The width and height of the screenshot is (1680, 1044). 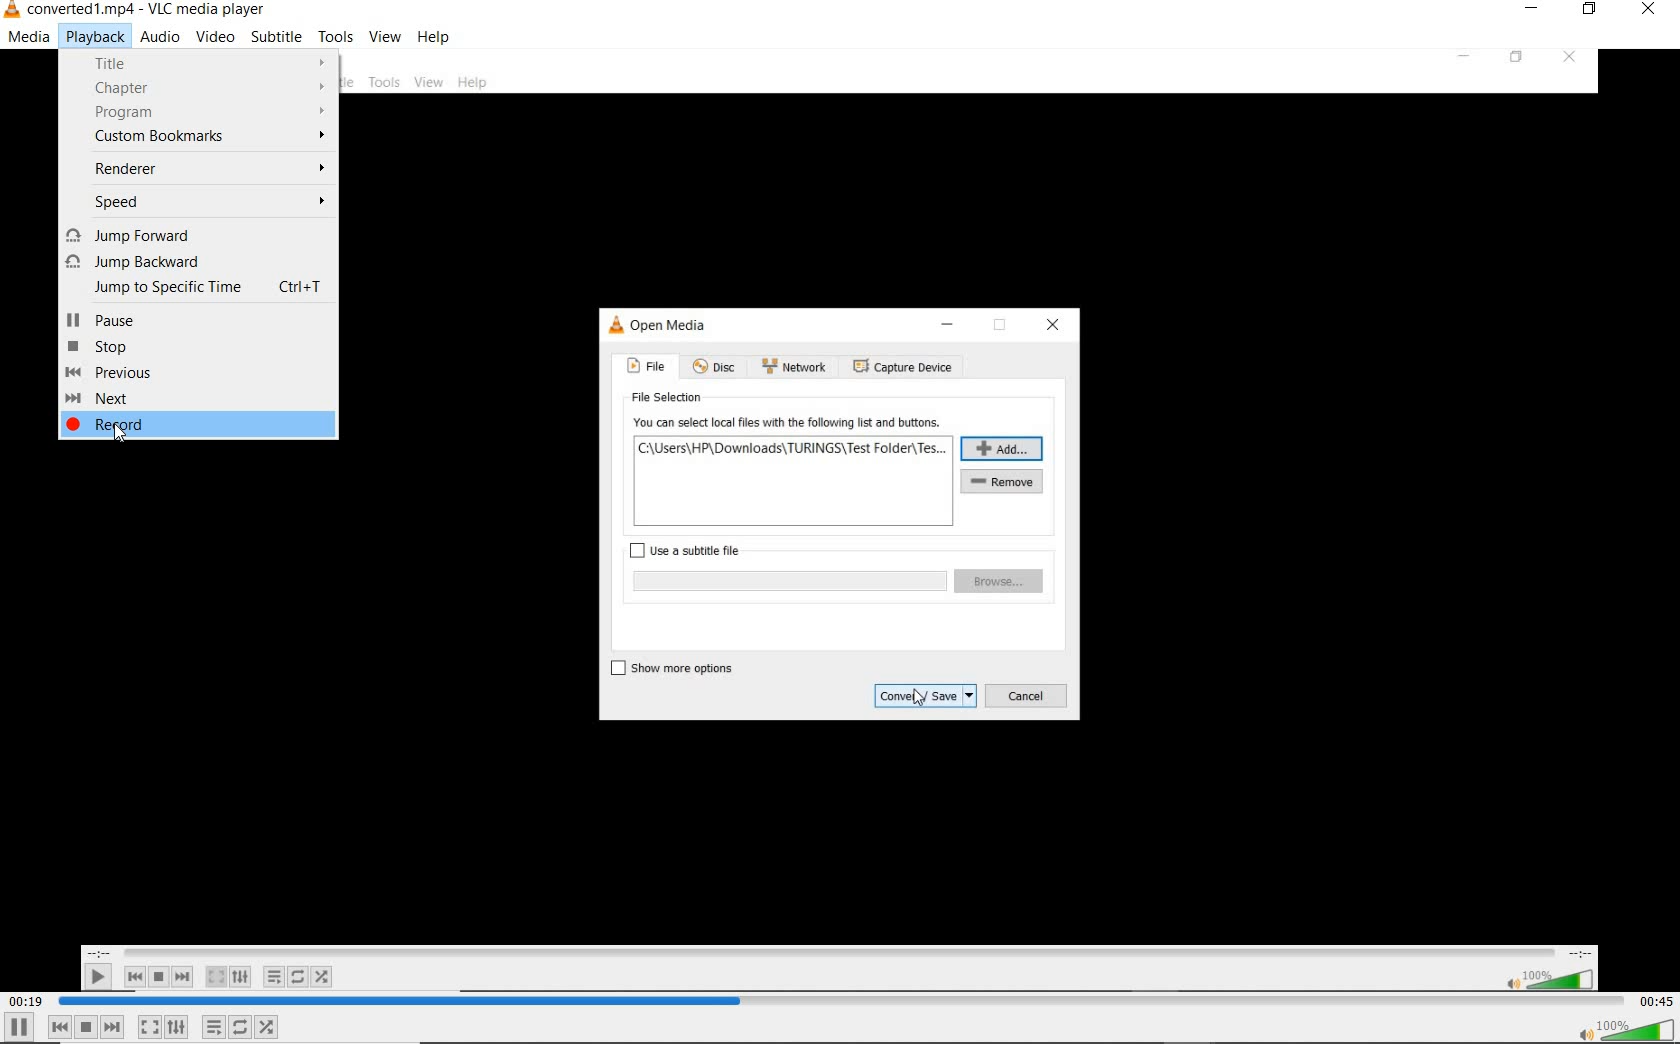 What do you see at coordinates (27, 1001) in the screenshot?
I see `elapsed time` at bounding box center [27, 1001].